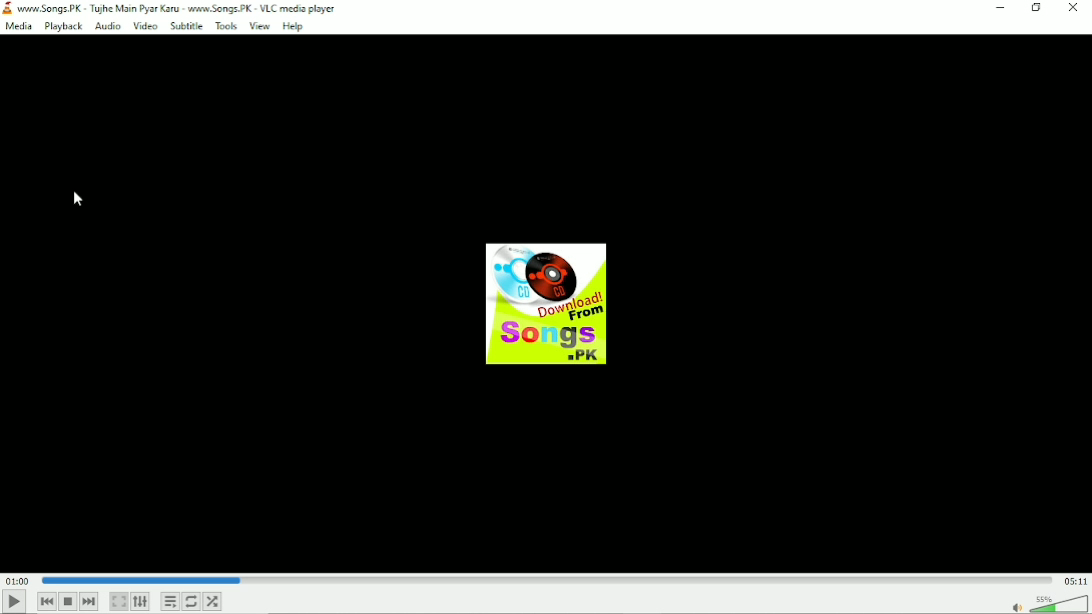 The image size is (1092, 614). What do you see at coordinates (107, 26) in the screenshot?
I see `Audio` at bounding box center [107, 26].